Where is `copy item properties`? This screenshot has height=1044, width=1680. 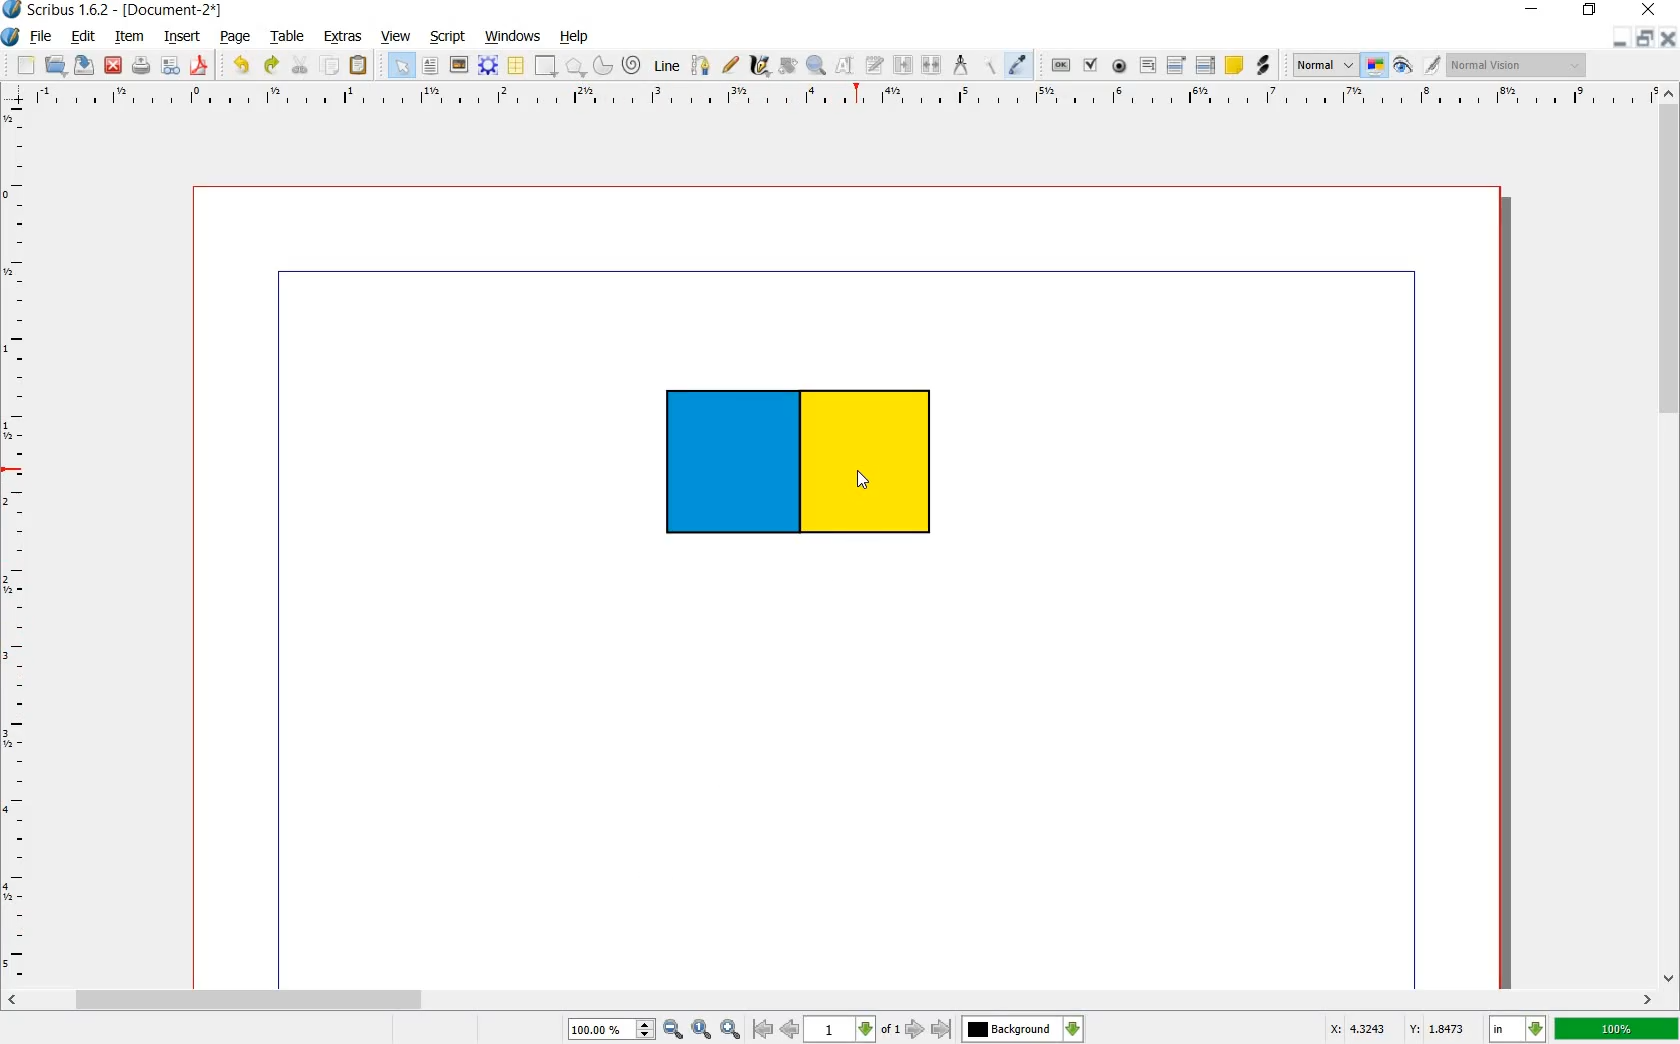 copy item properties is located at coordinates (987, 66).